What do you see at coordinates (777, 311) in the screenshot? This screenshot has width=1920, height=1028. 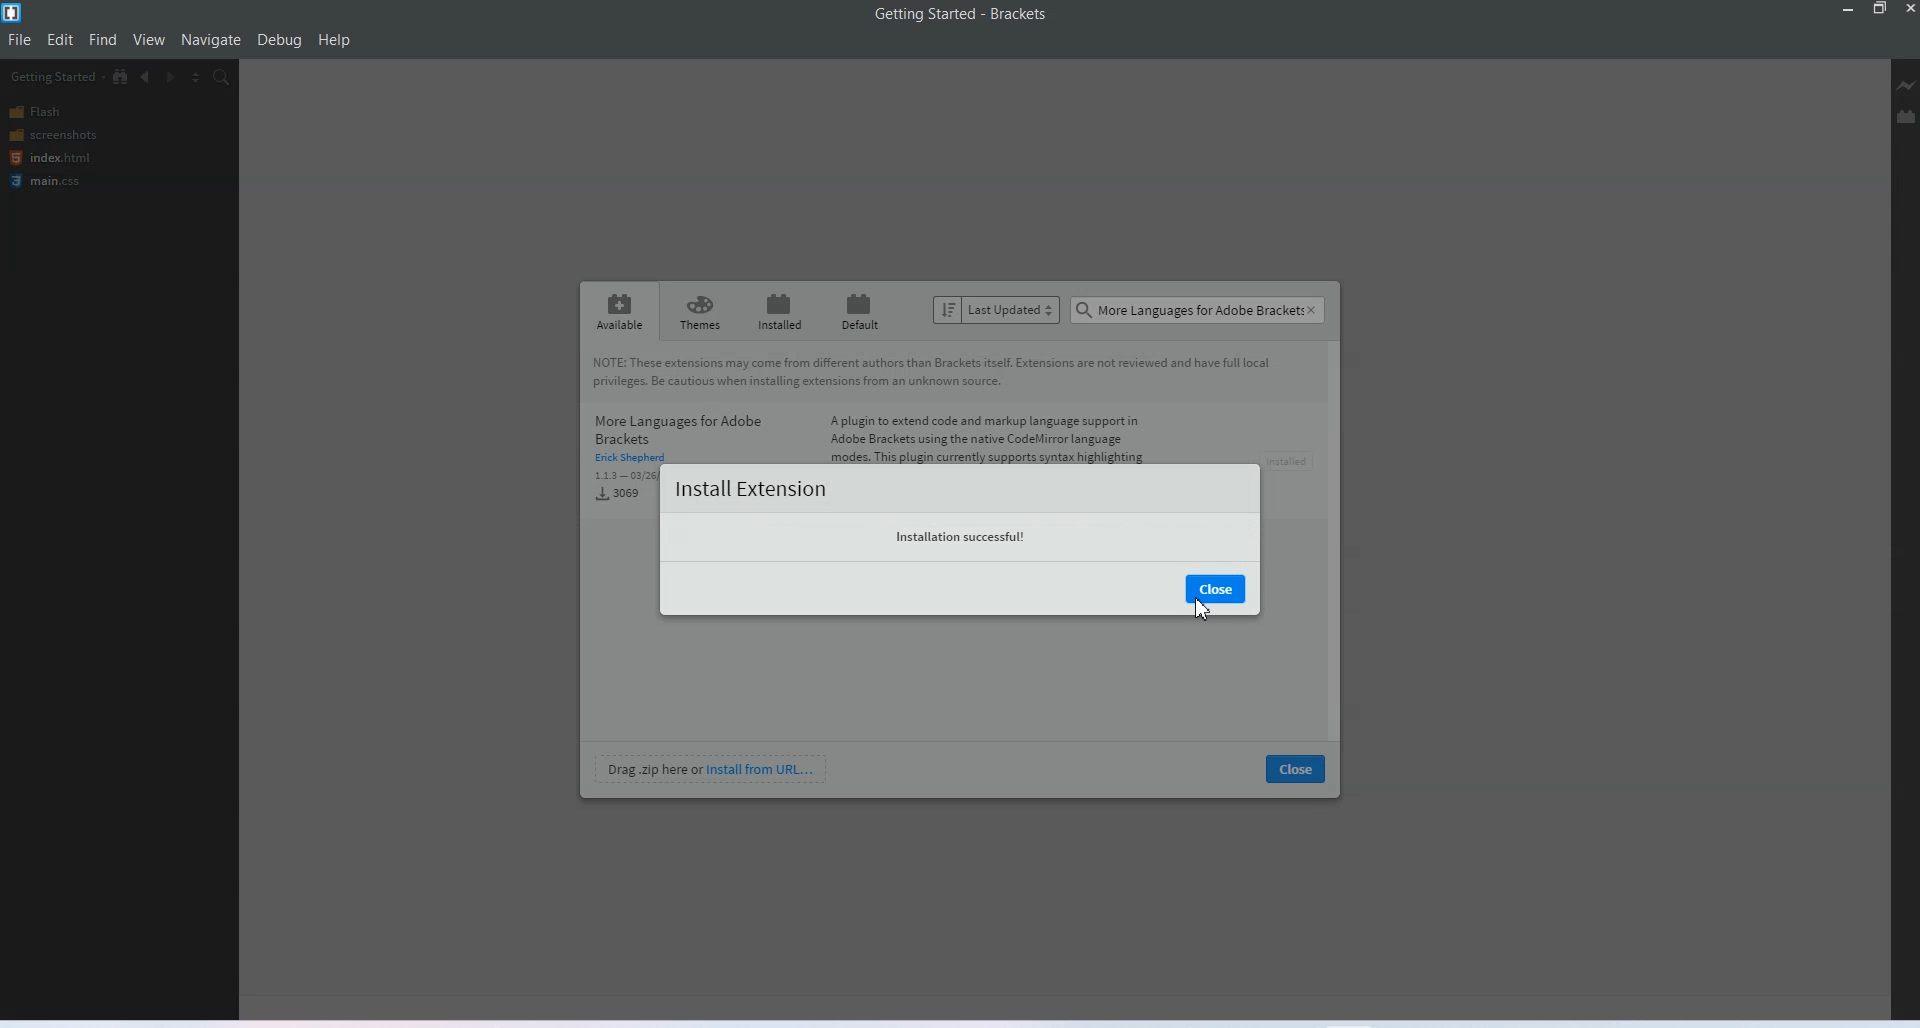 I see `Installed` at bounding box center [777, 311].